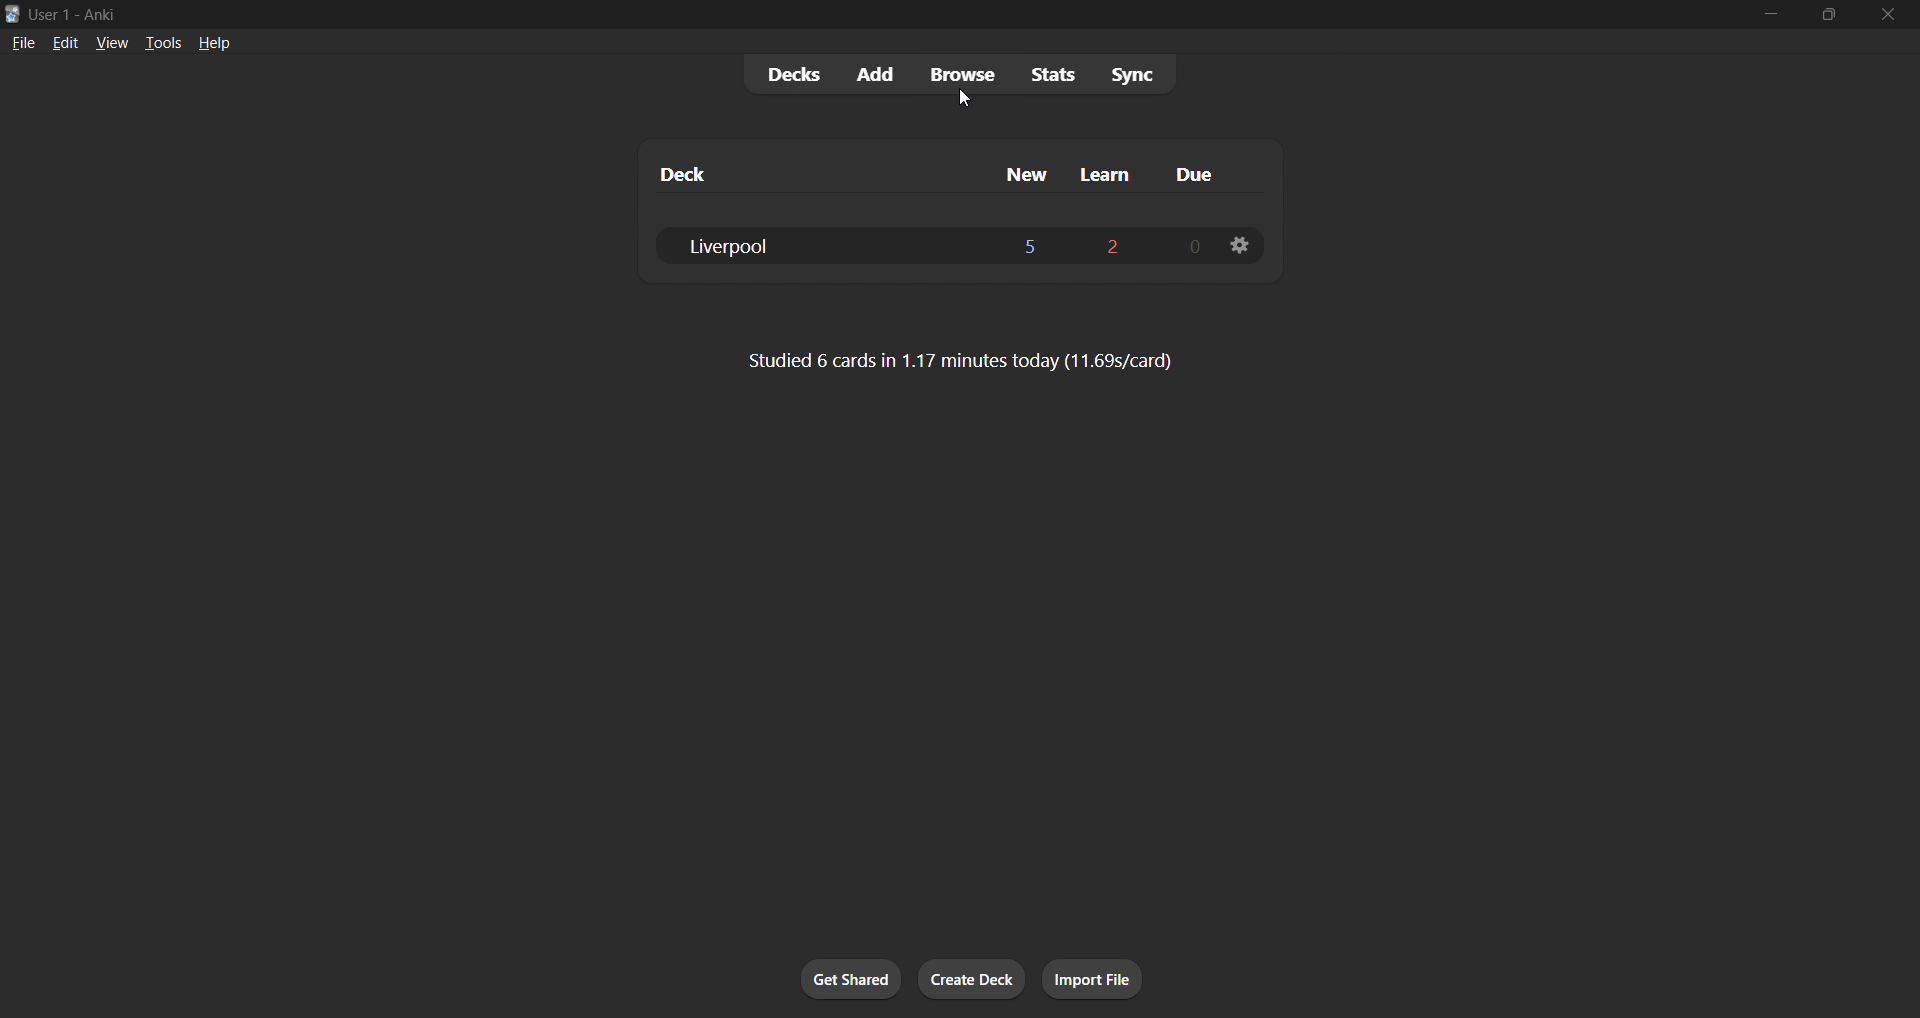  I want to click on tools, so click(161, 44).